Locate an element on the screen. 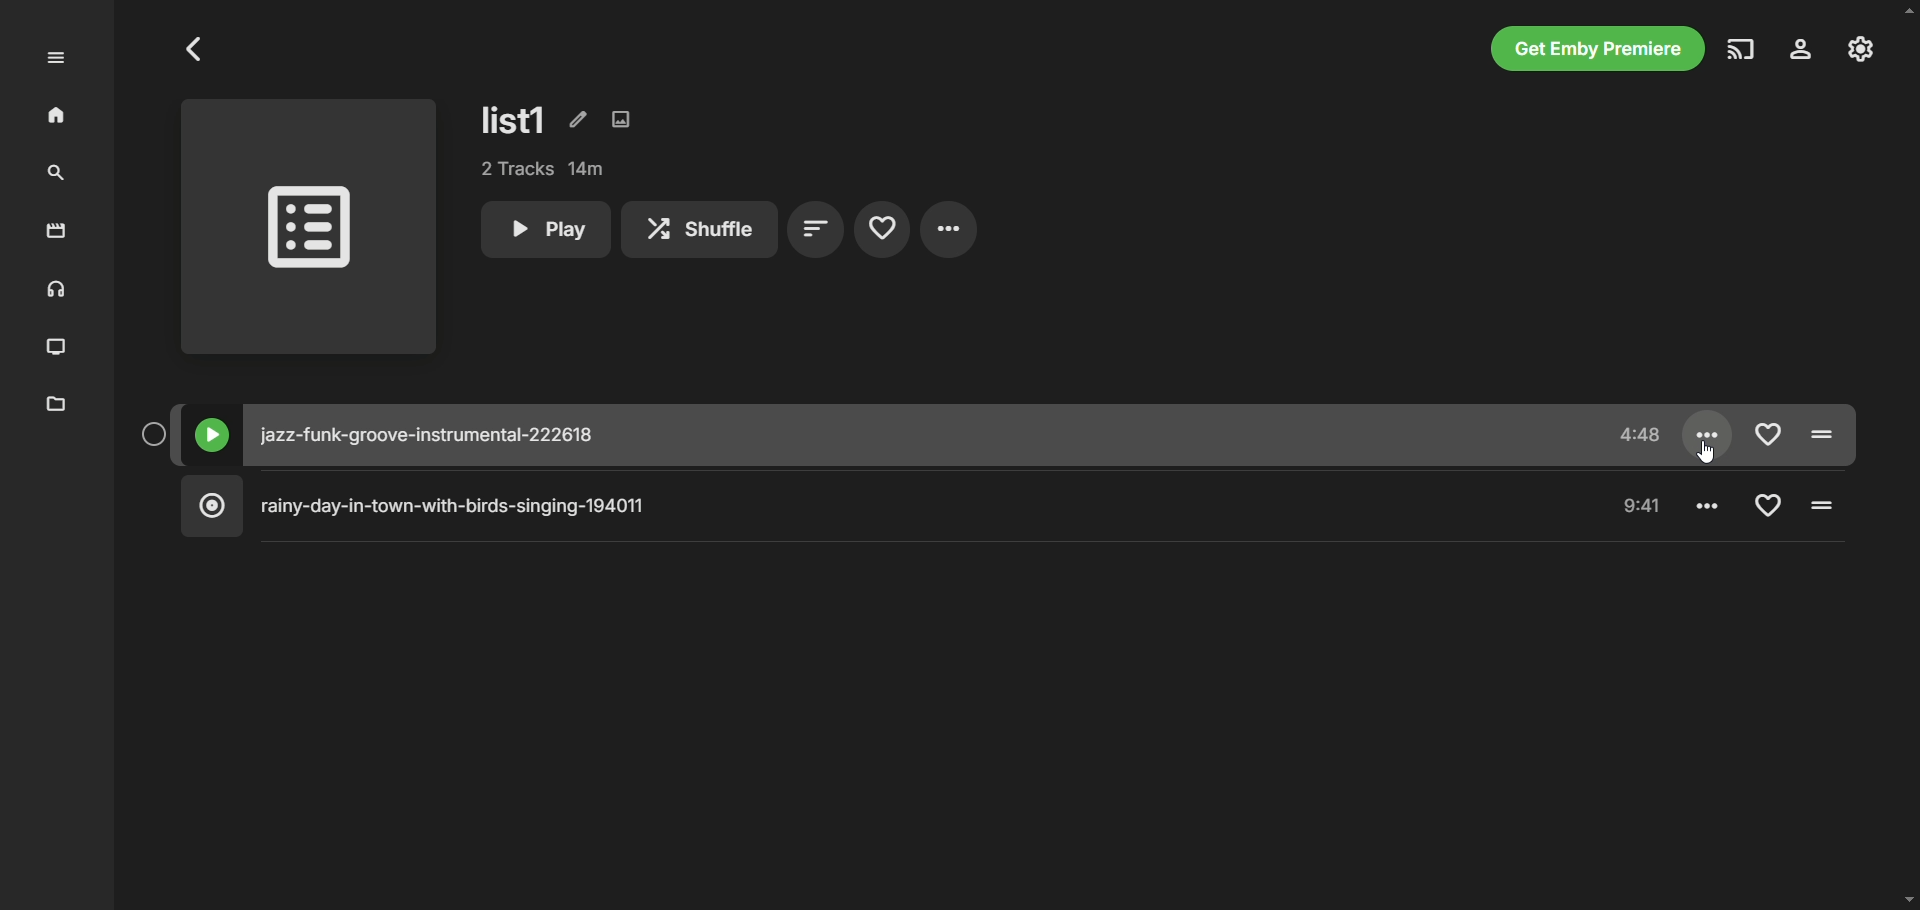  TV shows is located at coordinates (58, 348).